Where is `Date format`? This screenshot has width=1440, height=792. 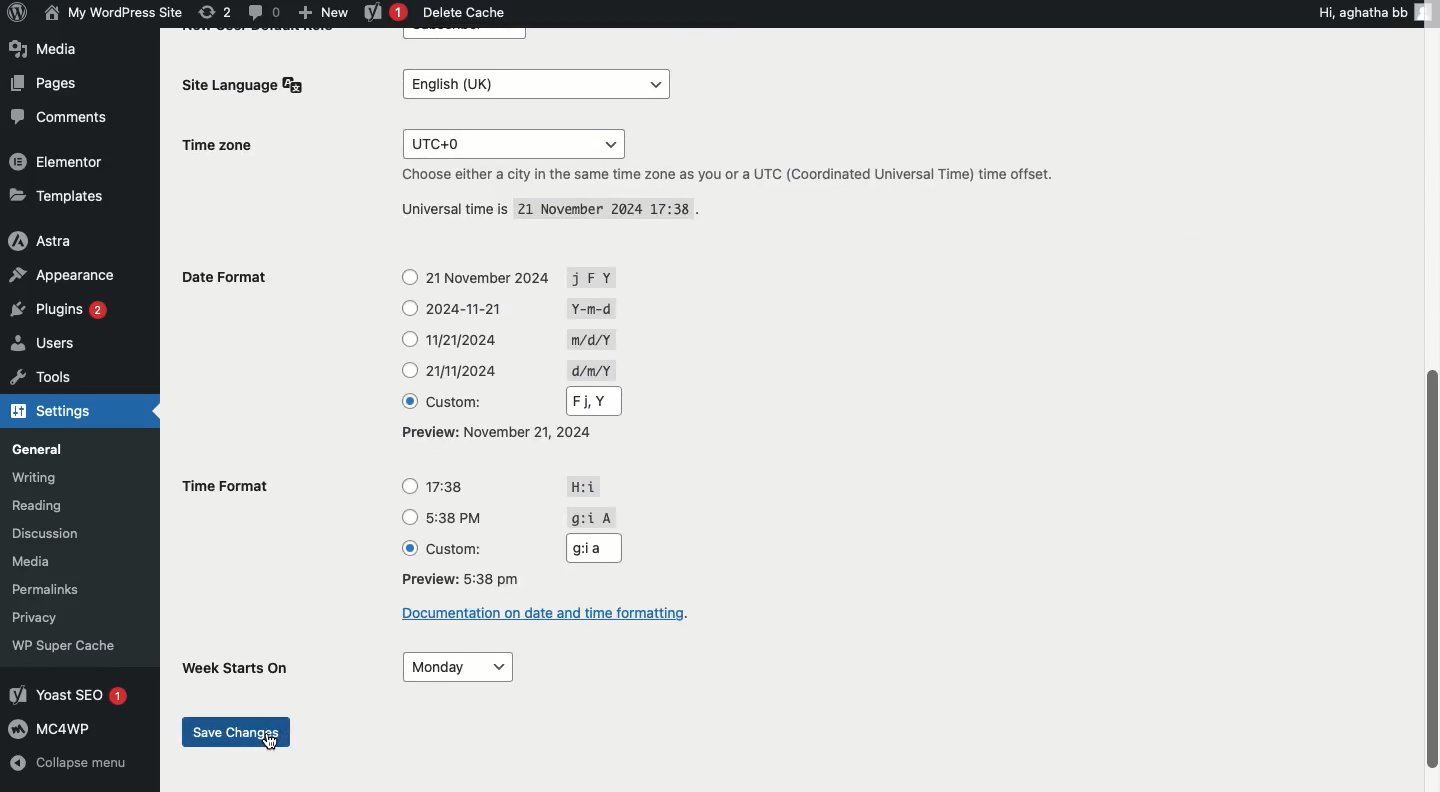 Date format is located at coordinates (243, 280).